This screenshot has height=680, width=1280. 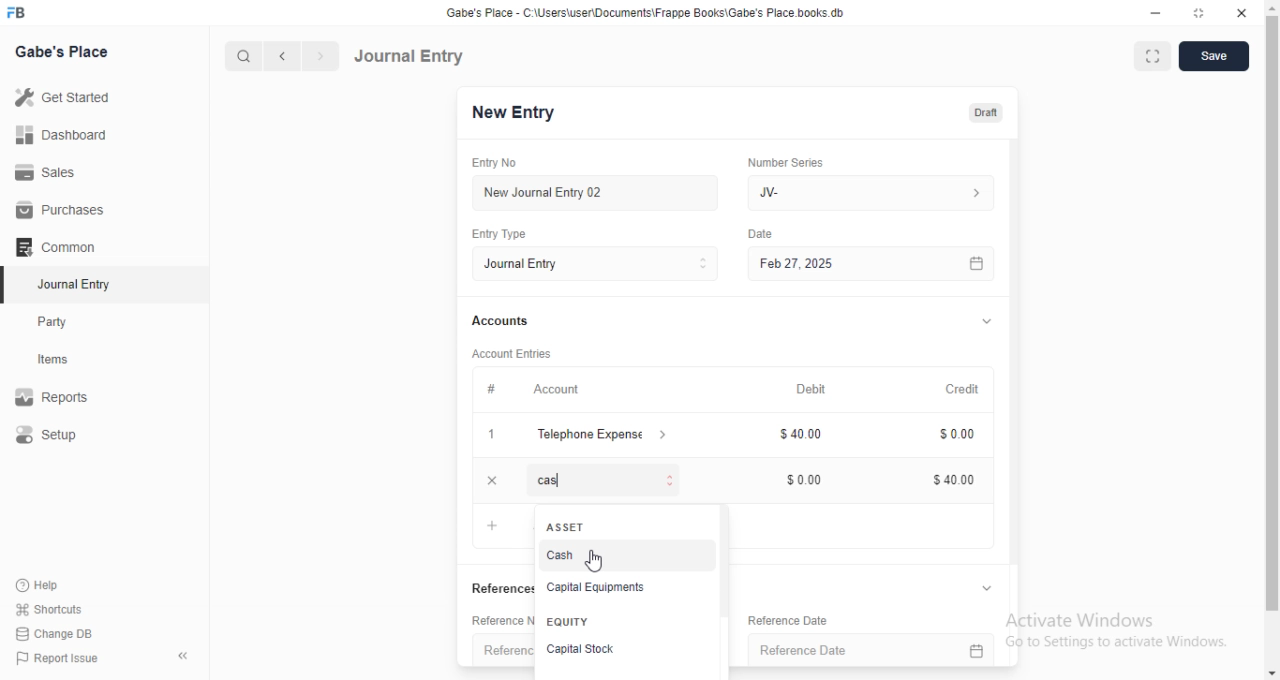 I want to click on Next, so click(x=319, y=56).